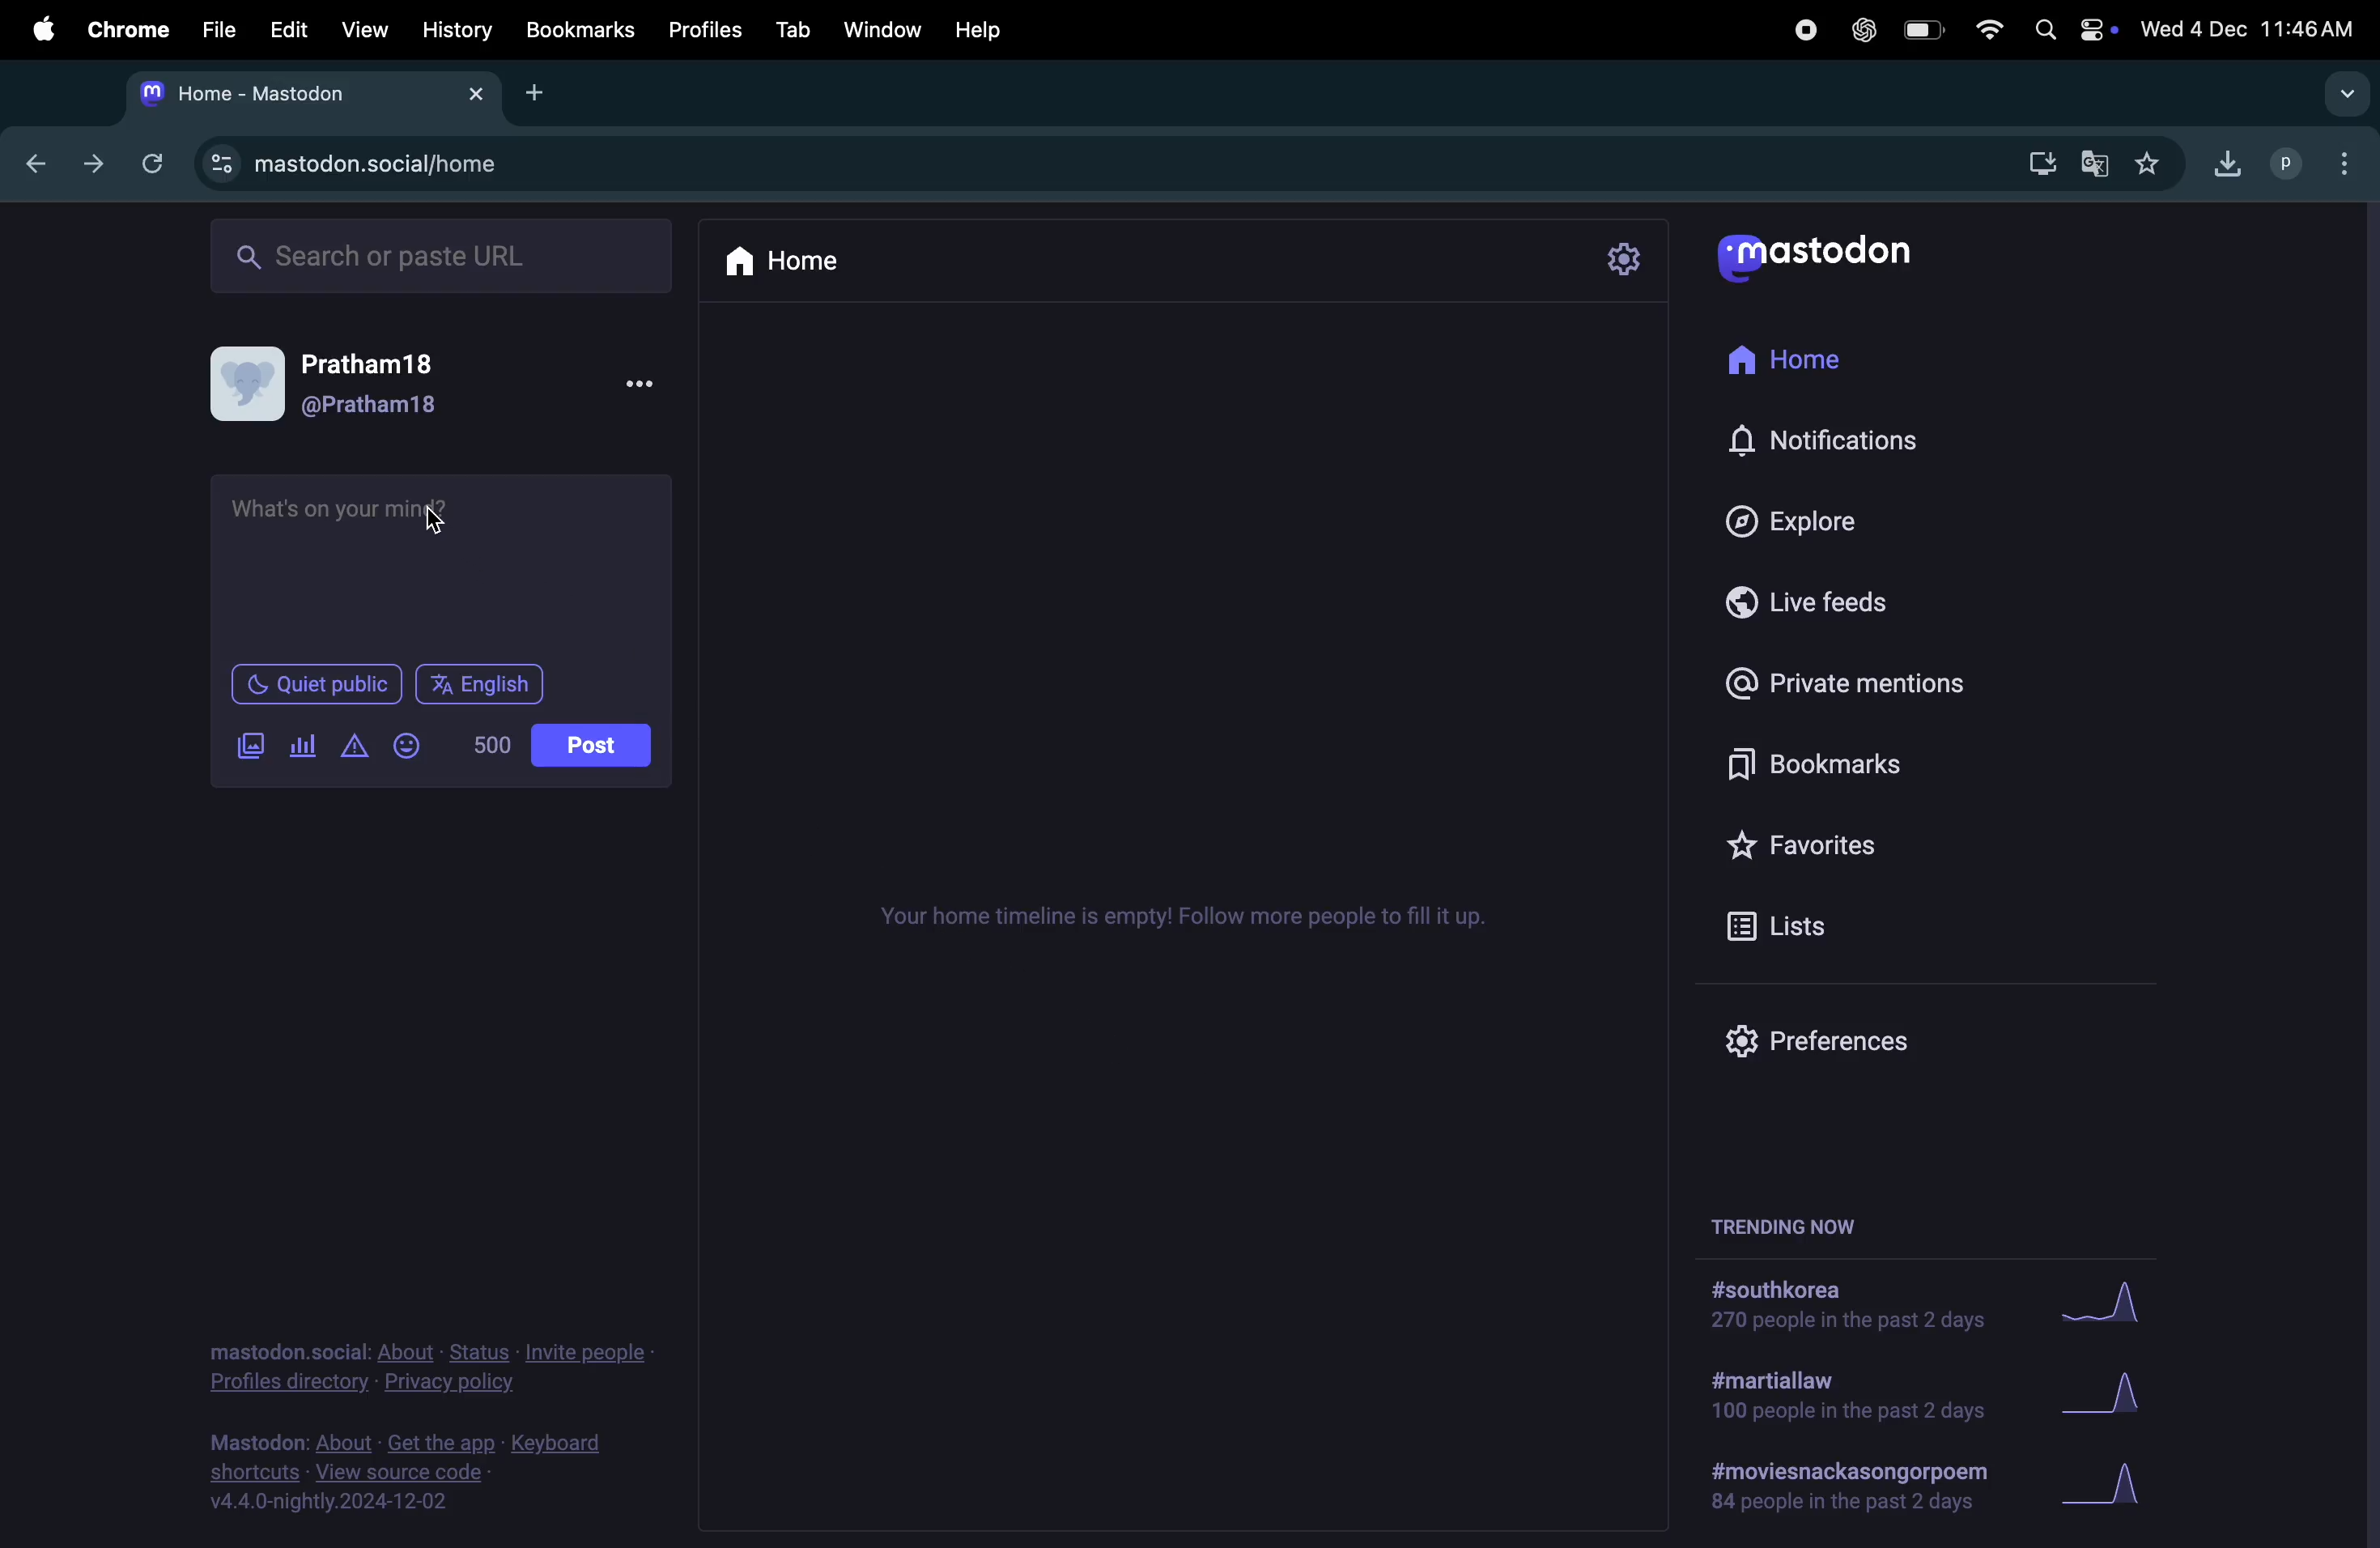 The width and height of the screenshot is (2380, 1548). I want to click on trending now, so click(1788, 1224).